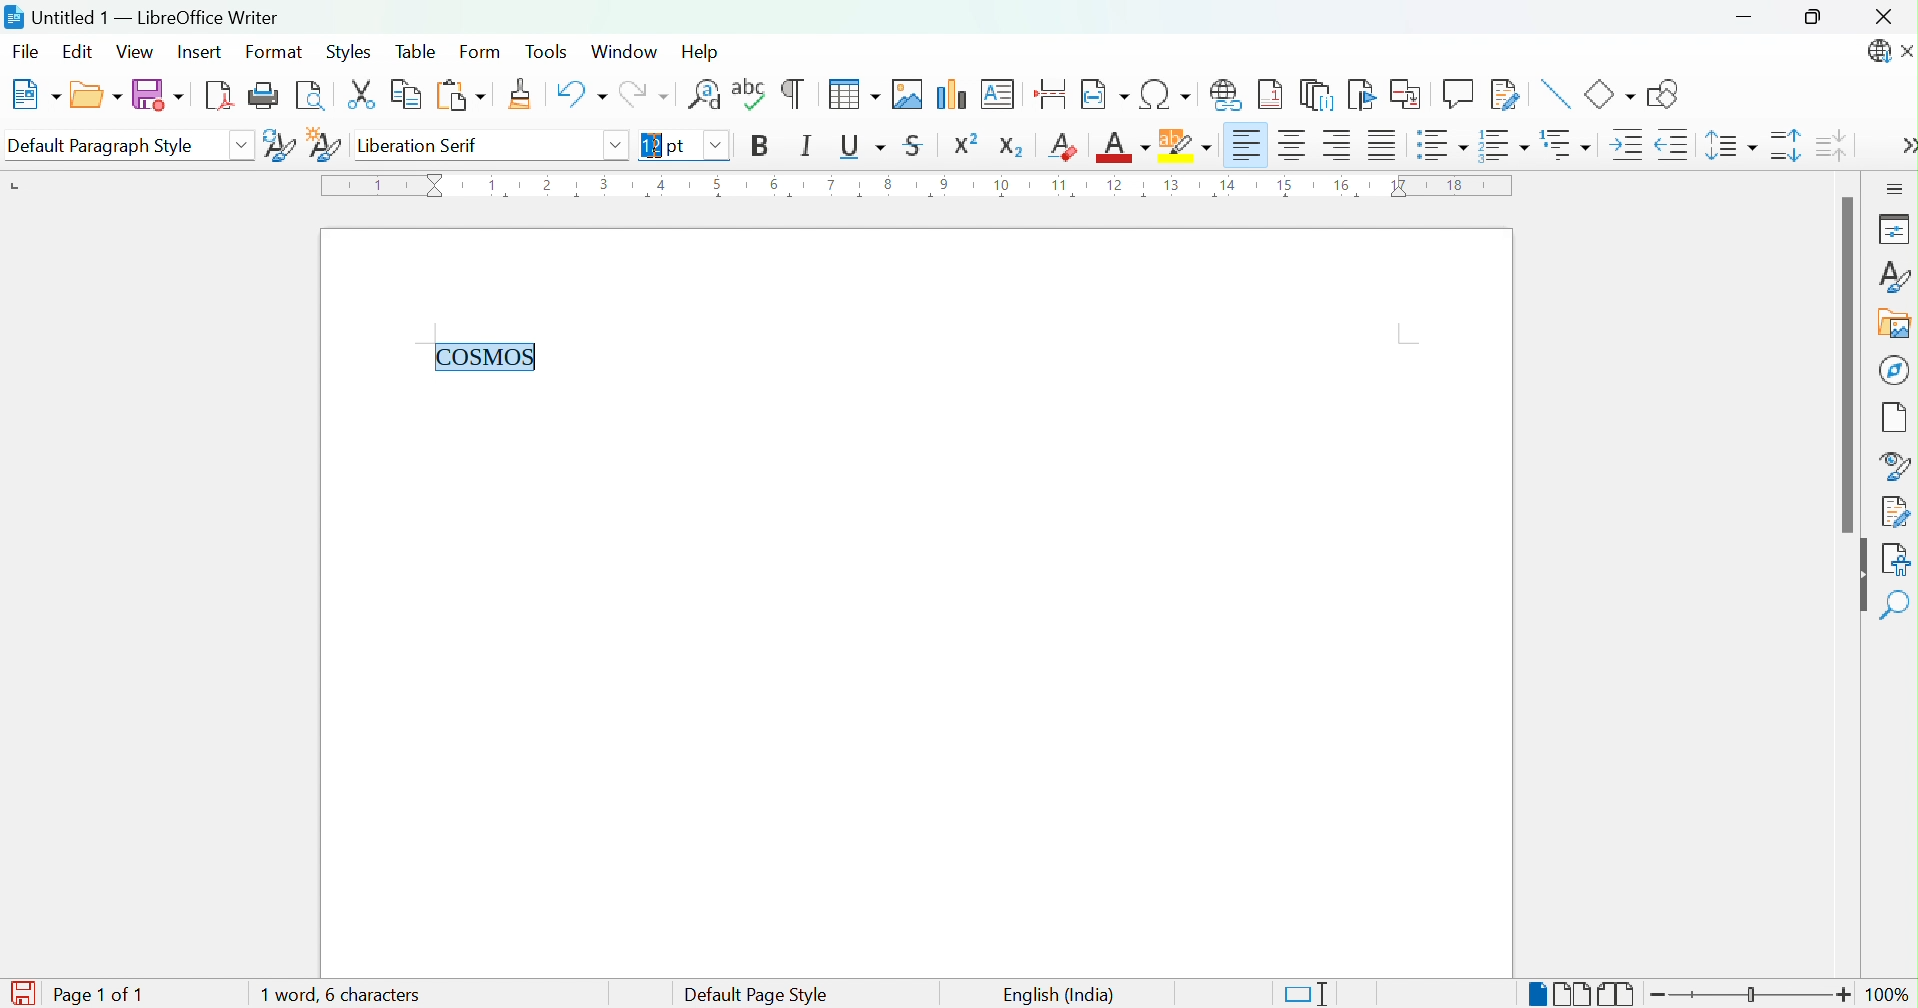 This screenshot has height=1008, width=1918. I want to click on Align Left, so click(1246, 145).